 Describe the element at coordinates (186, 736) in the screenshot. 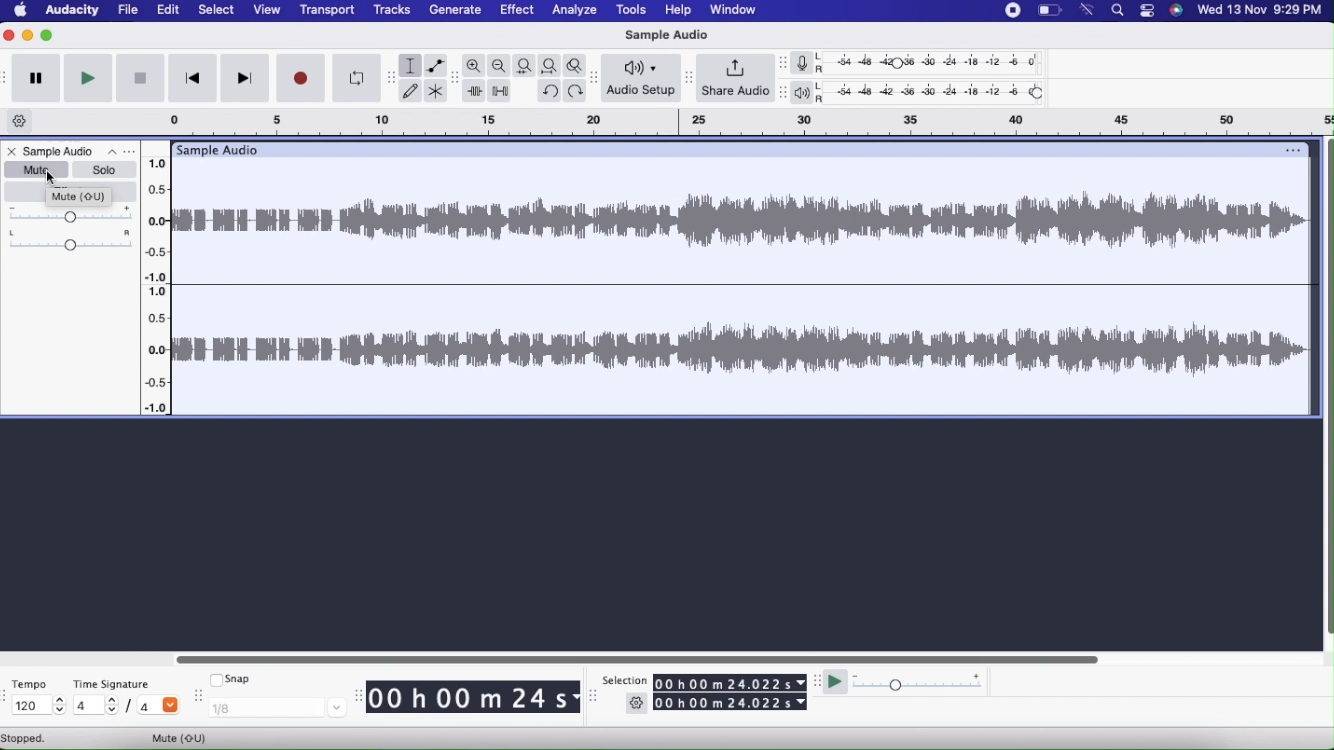

I see `Mute` at that location.